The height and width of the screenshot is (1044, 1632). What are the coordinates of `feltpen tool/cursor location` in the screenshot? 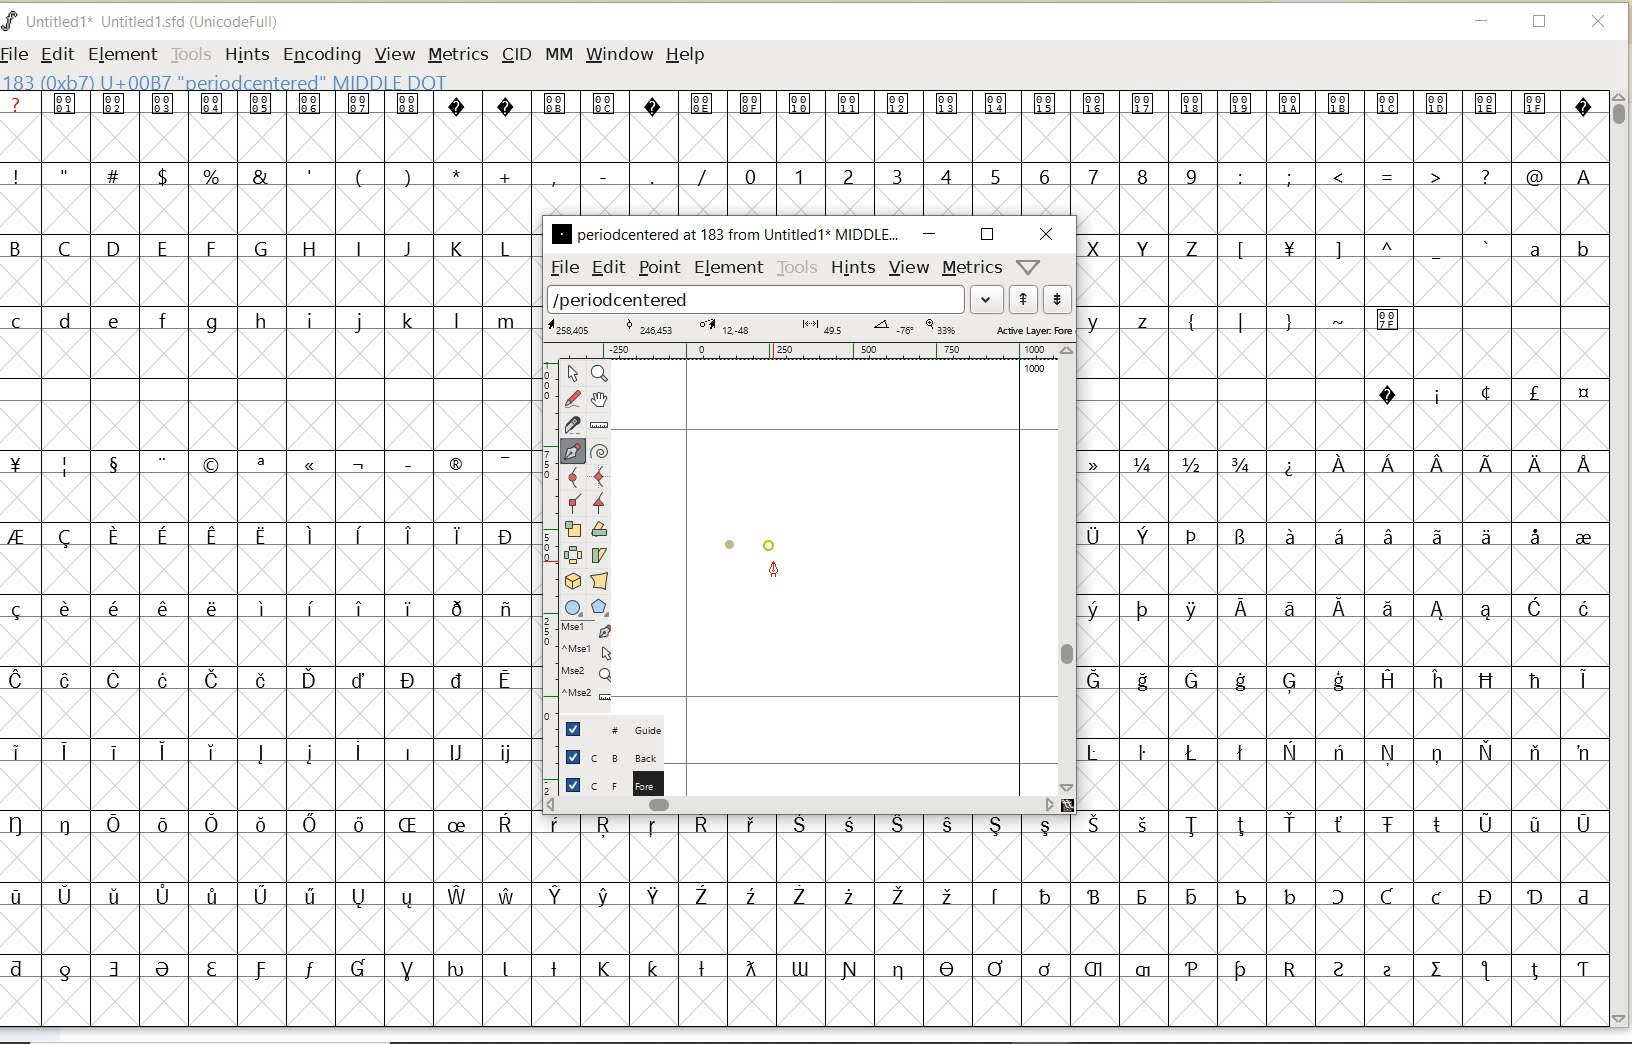 It's located at (773, 571).